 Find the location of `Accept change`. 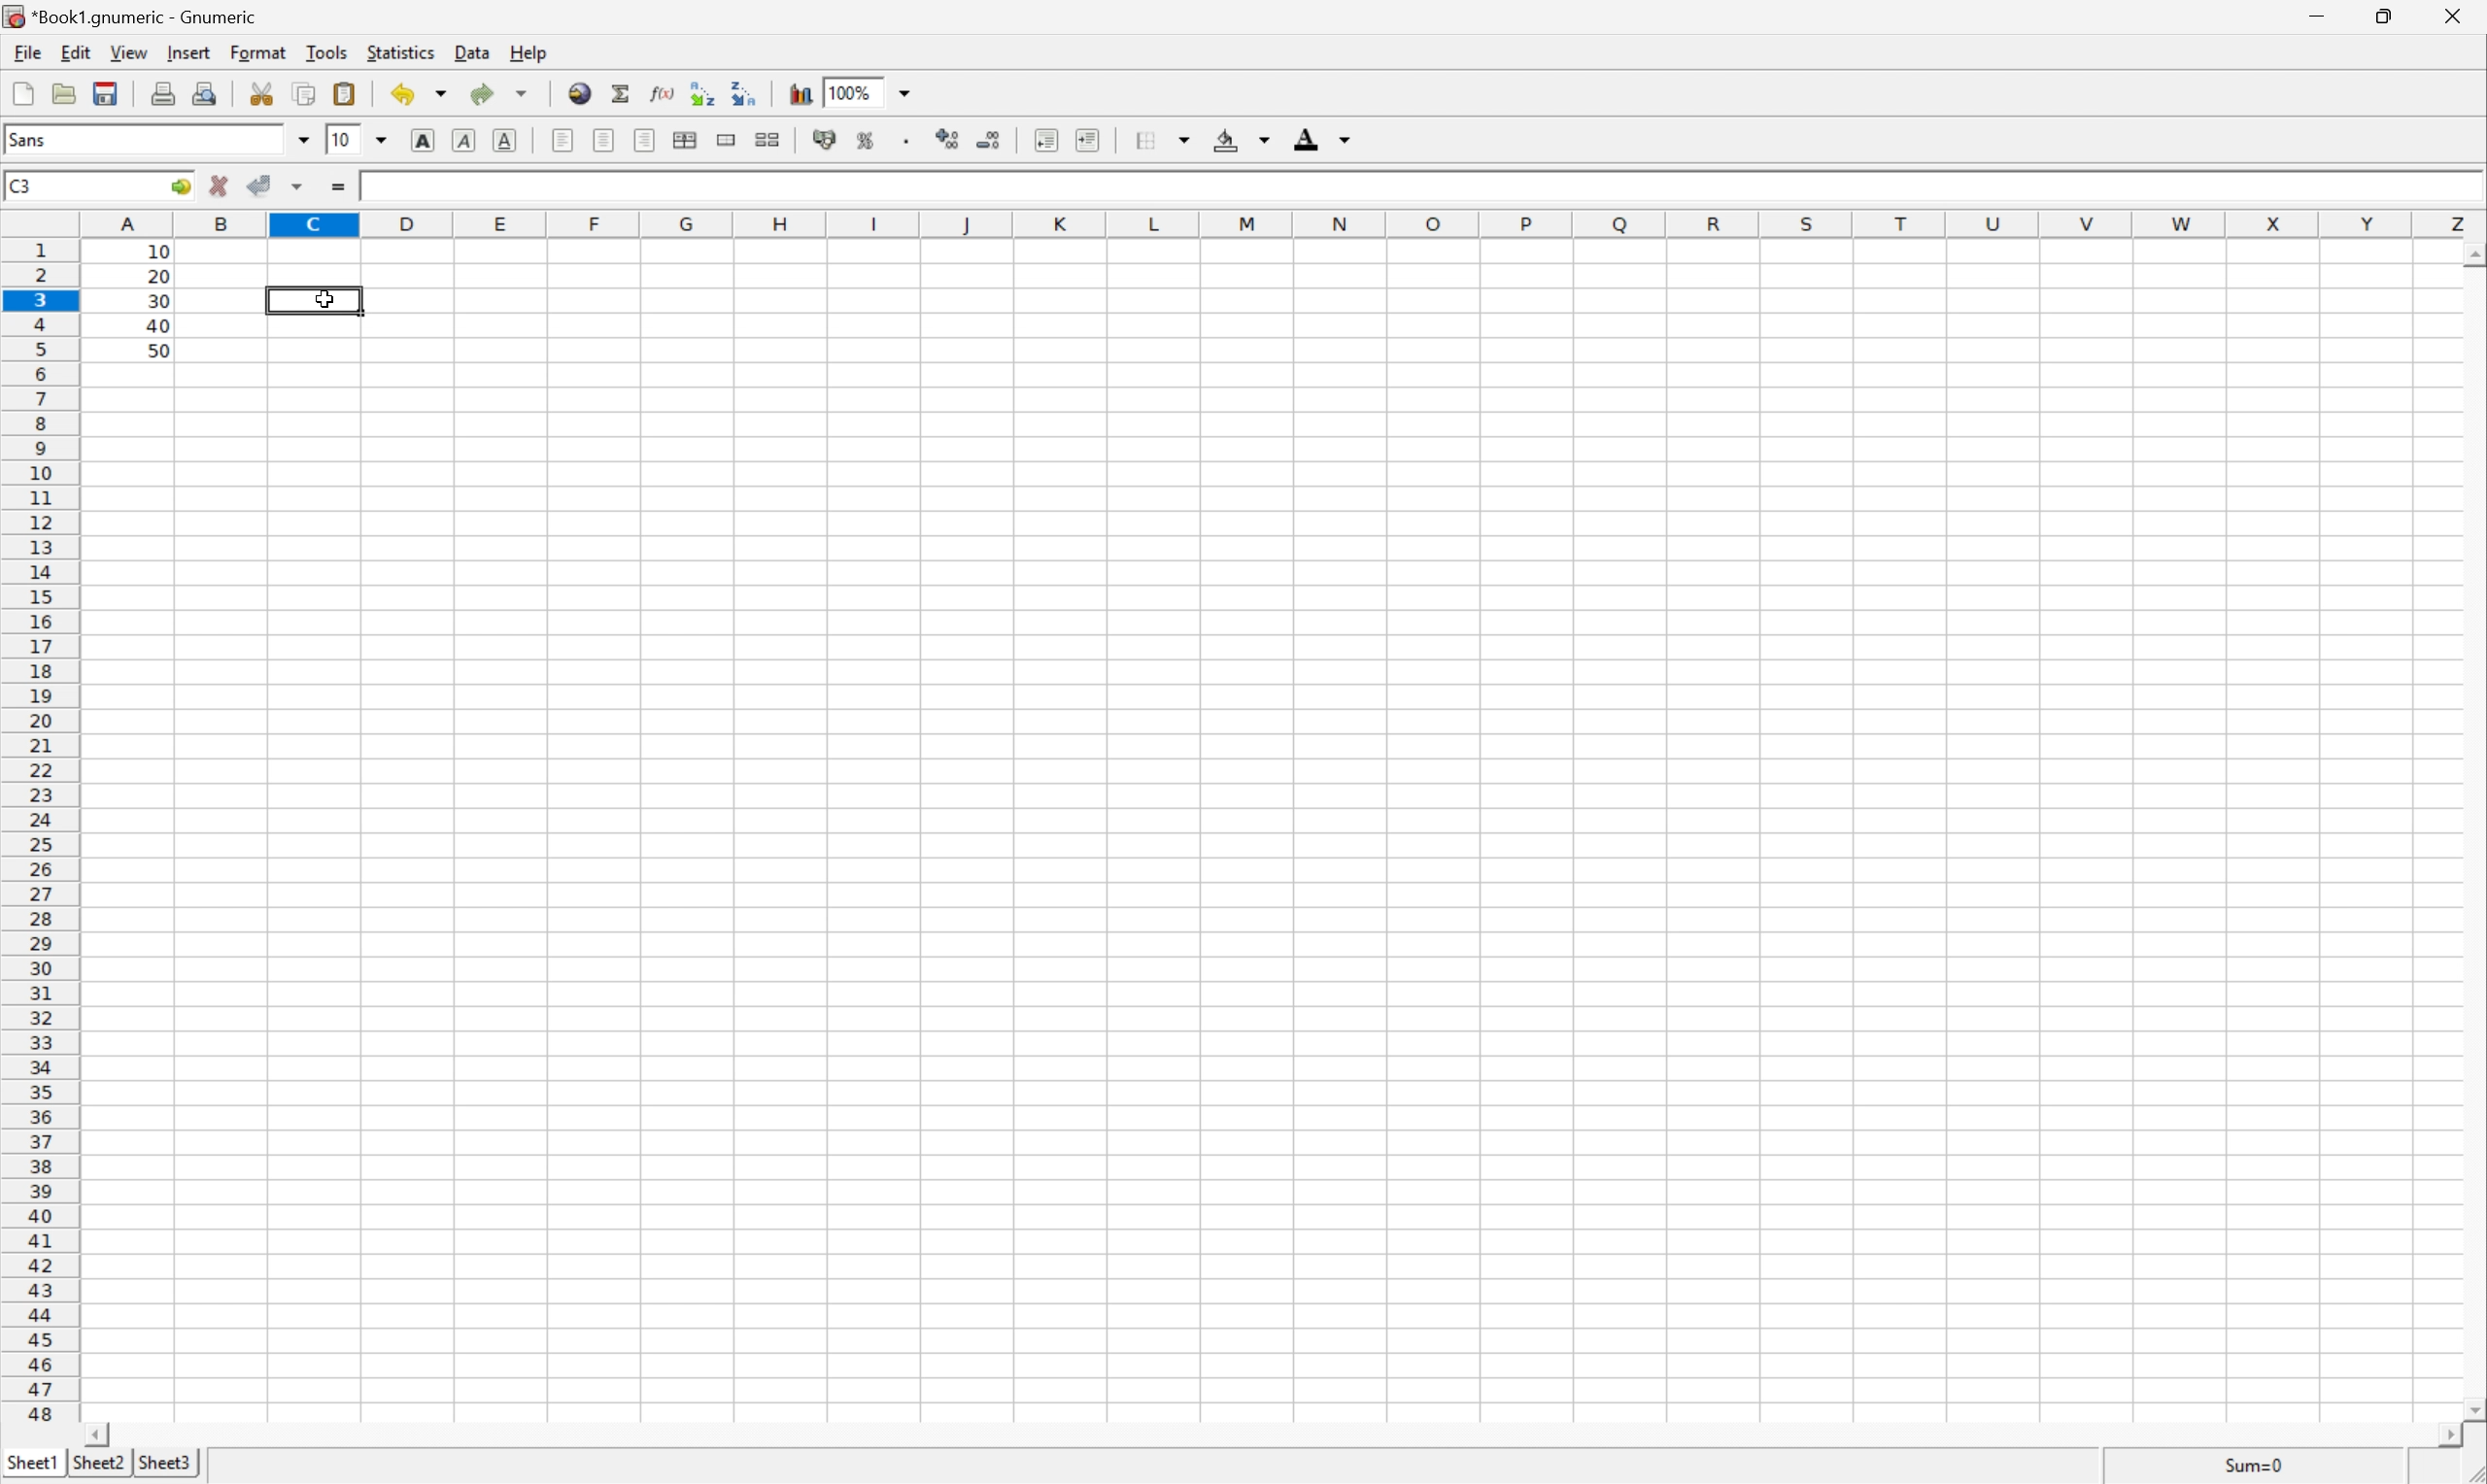

Accept change is located at coordinates (260, 187).